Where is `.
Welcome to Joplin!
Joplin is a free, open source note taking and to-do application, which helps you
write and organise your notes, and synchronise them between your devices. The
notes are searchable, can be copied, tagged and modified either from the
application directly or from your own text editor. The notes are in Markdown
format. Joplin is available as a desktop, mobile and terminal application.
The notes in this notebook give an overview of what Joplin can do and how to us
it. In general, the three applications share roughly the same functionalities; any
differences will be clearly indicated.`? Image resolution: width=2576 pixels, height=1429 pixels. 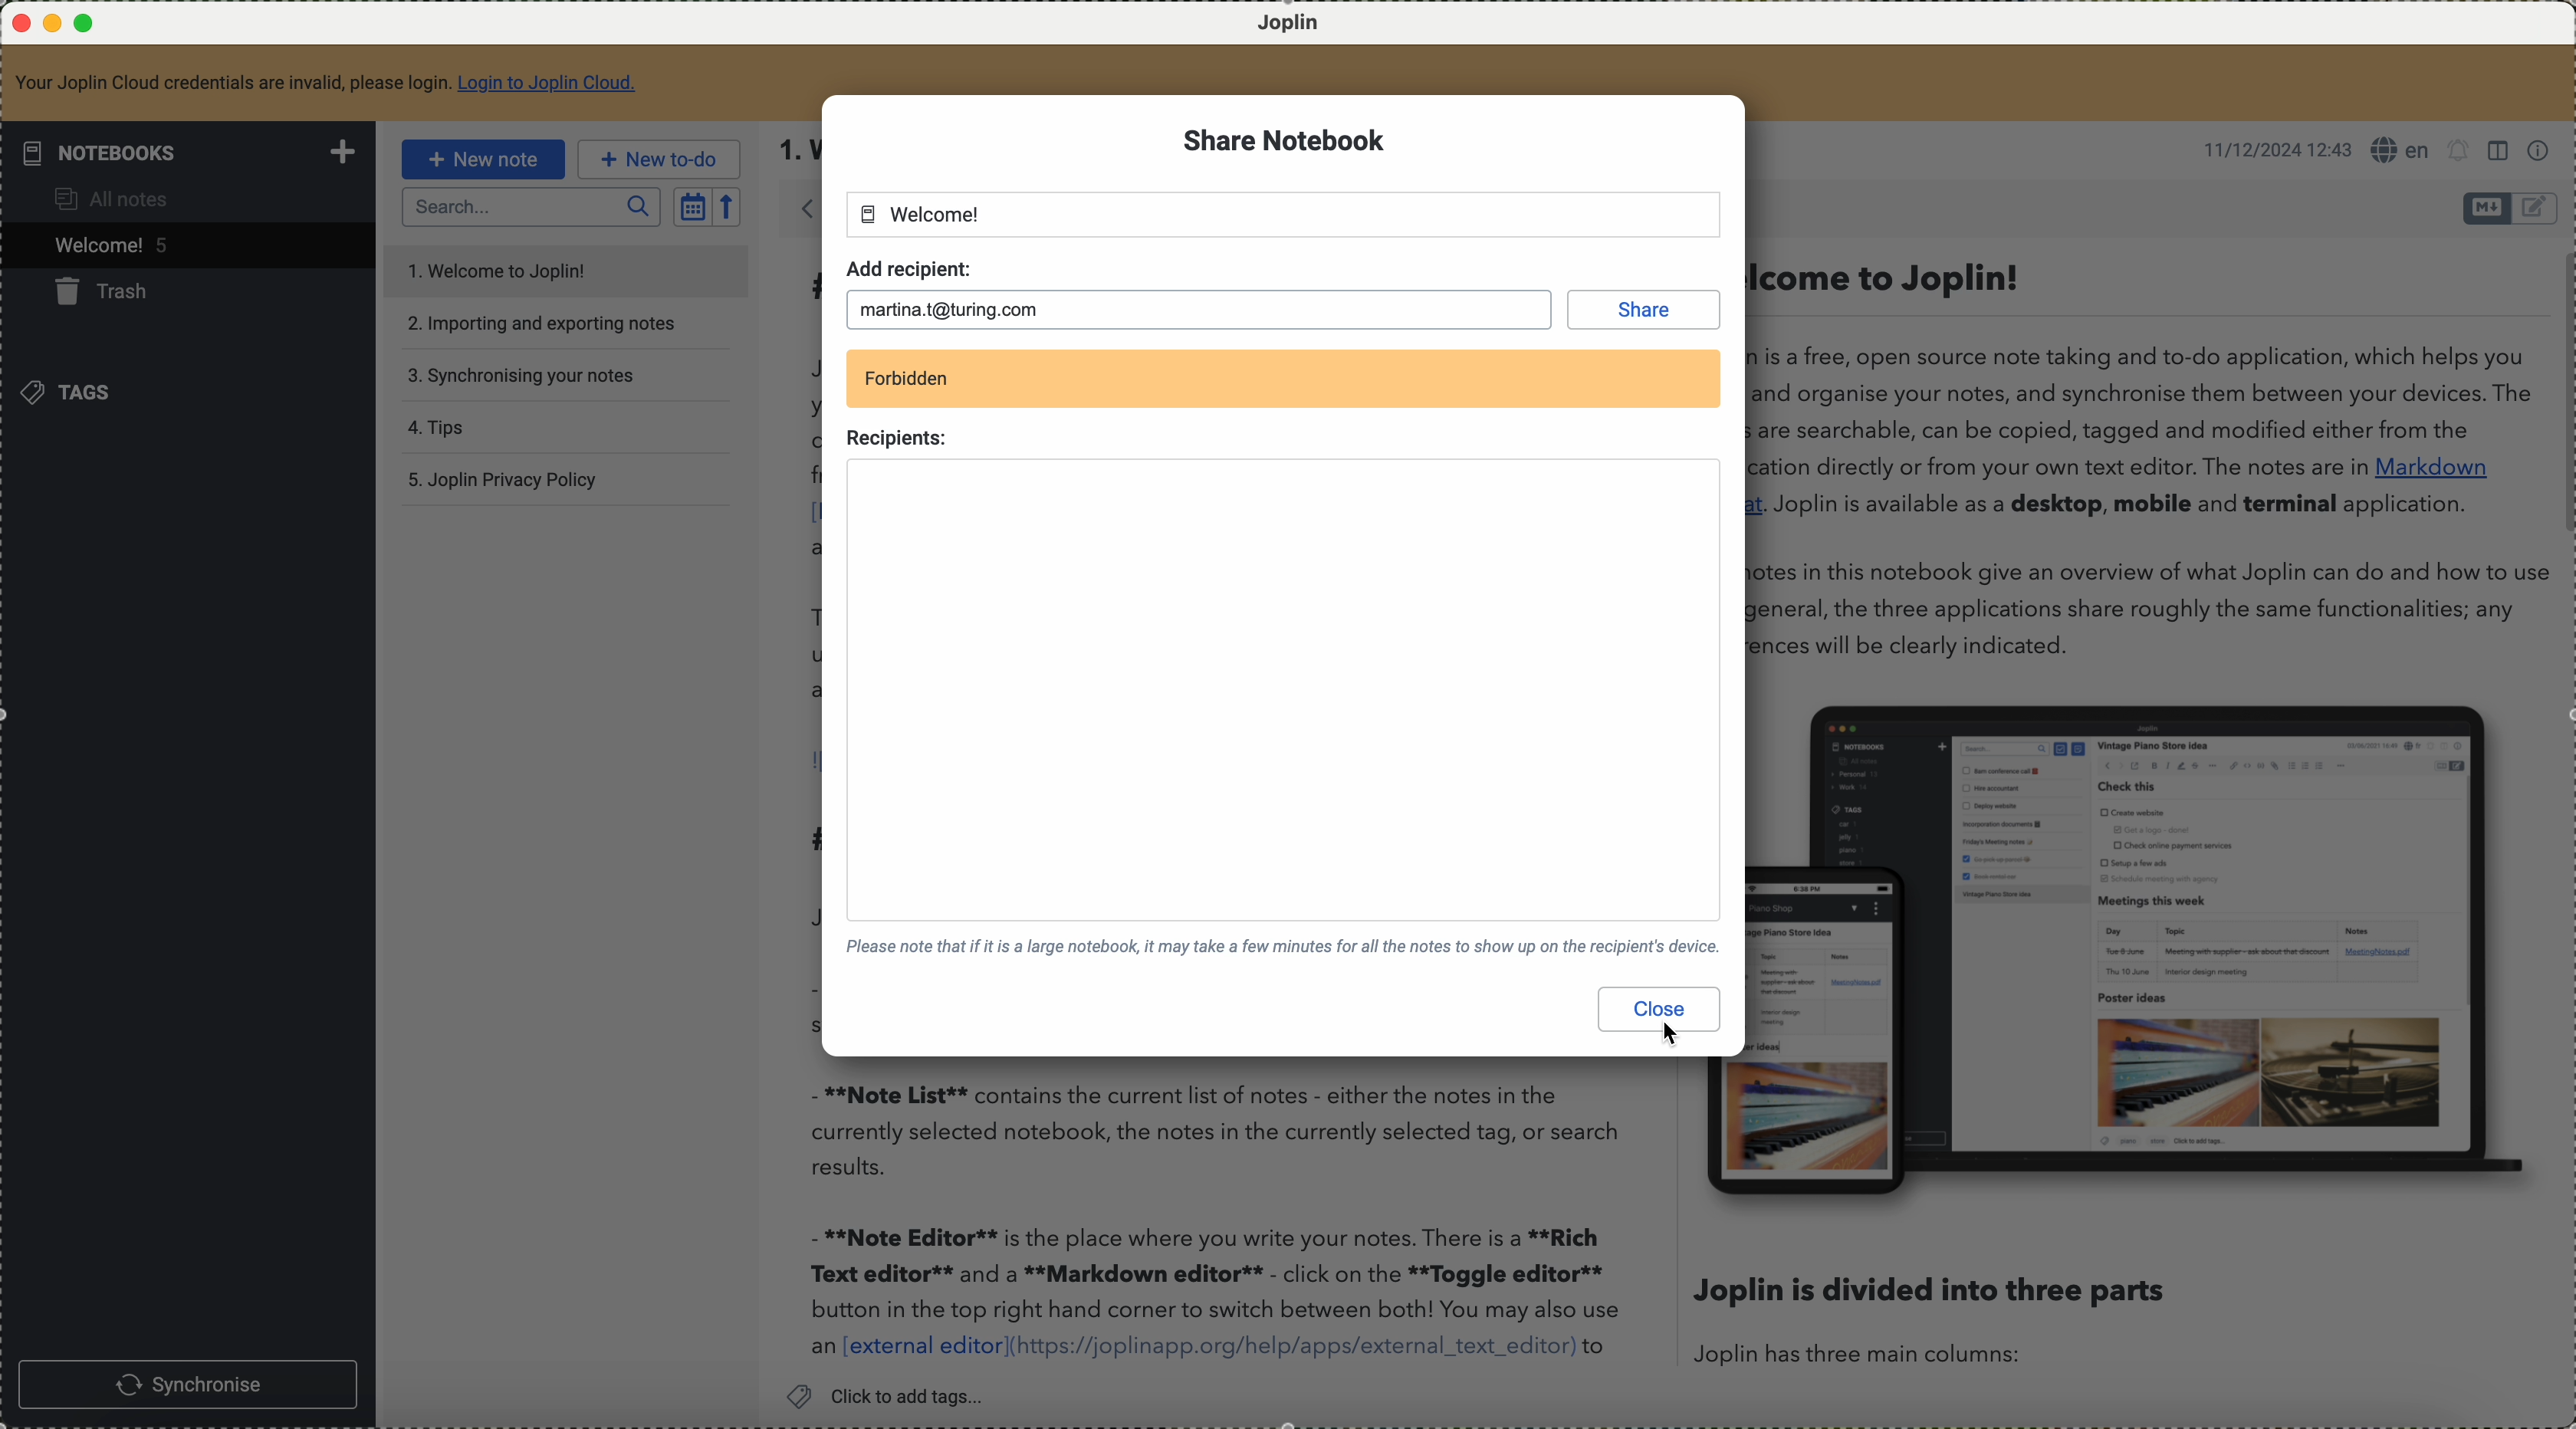
.
Welcome to Joplin!
Joplin is a free, open source note taking and to-do application, which helps you
write and organise your notes, and synchronise them between your devices. The
notes are searchable, can be copied, tagged and modified either from the
application directly or from your own text editor. The notes are in Markdown
format. Joplin is available as a desktop, mobile and terminal application.
The notes in this notebook give an overview of what Joplin can do and how to us
it. In general, the three applications share roughly the same functionalities; any
differences will be clearly indicated. is located at coordinates (2140, 460).